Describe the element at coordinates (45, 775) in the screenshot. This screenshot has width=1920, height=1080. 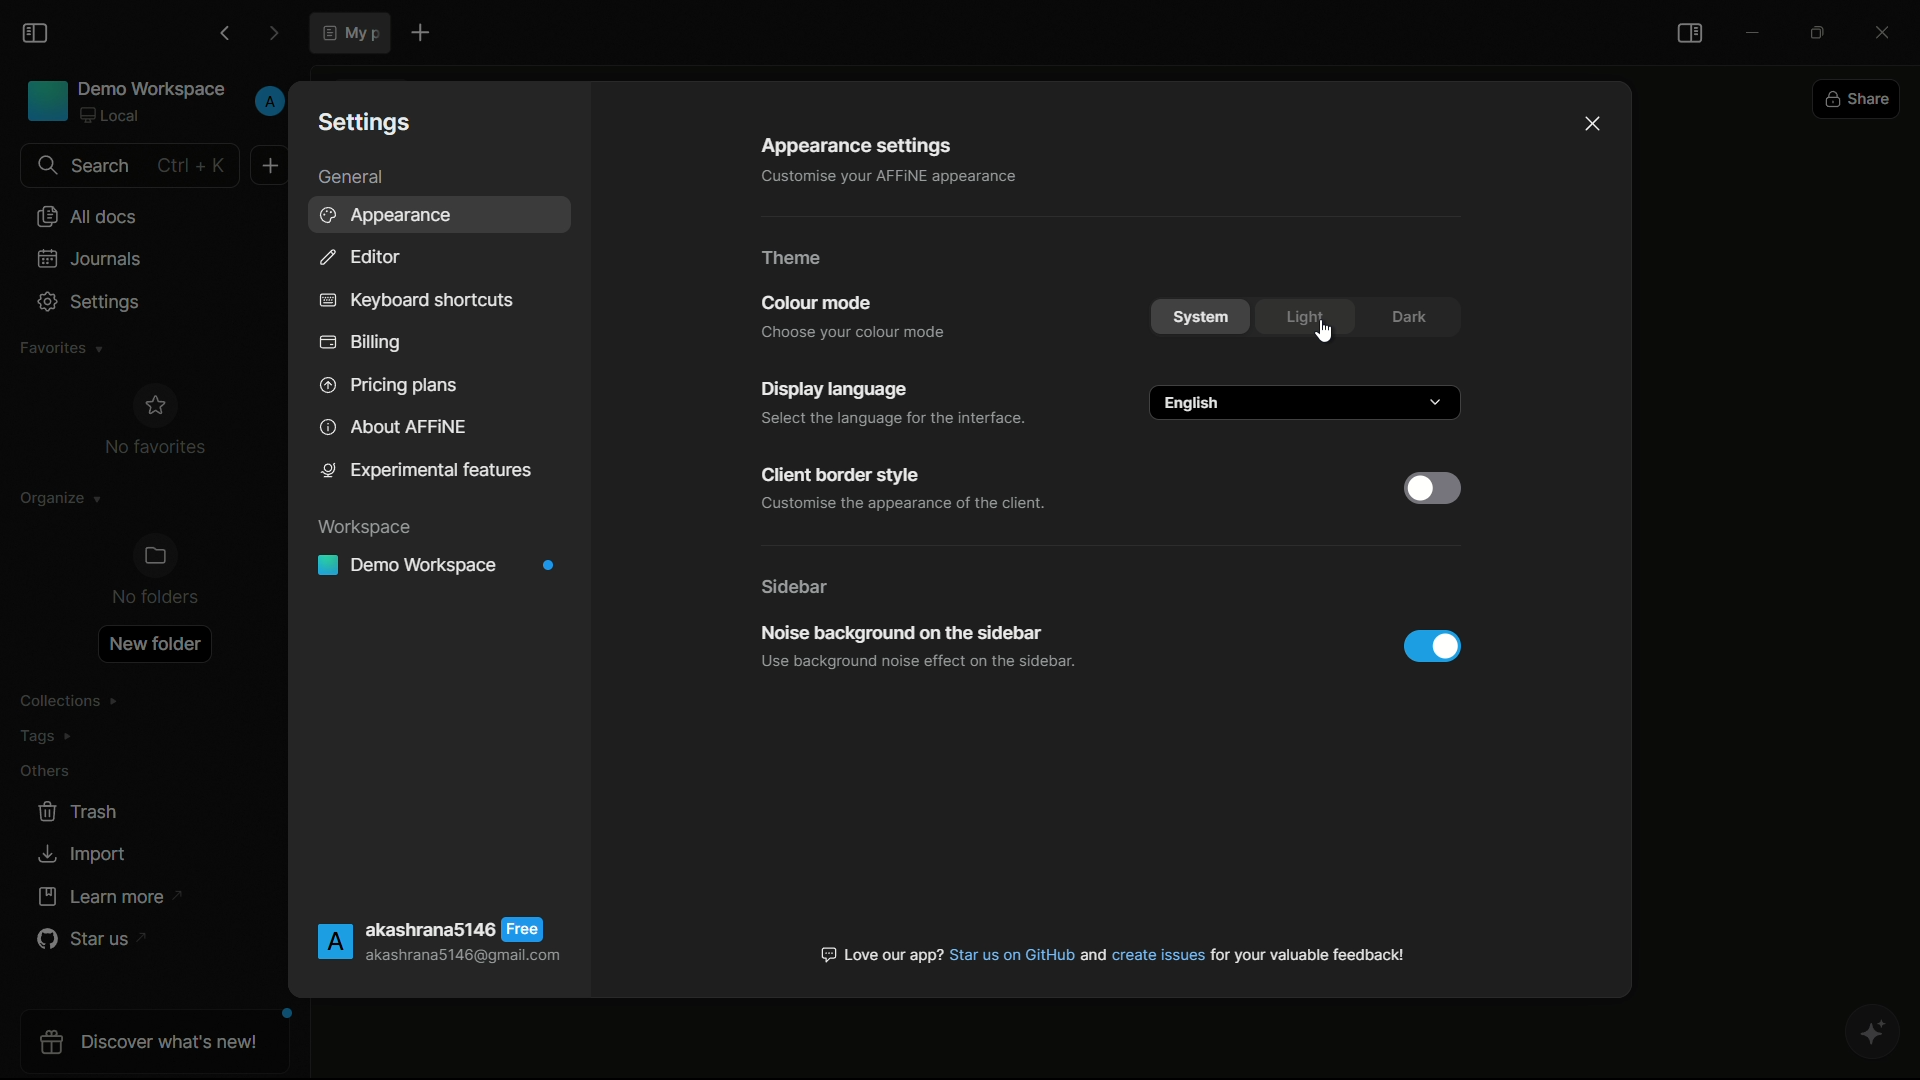
I see `others` at that location.